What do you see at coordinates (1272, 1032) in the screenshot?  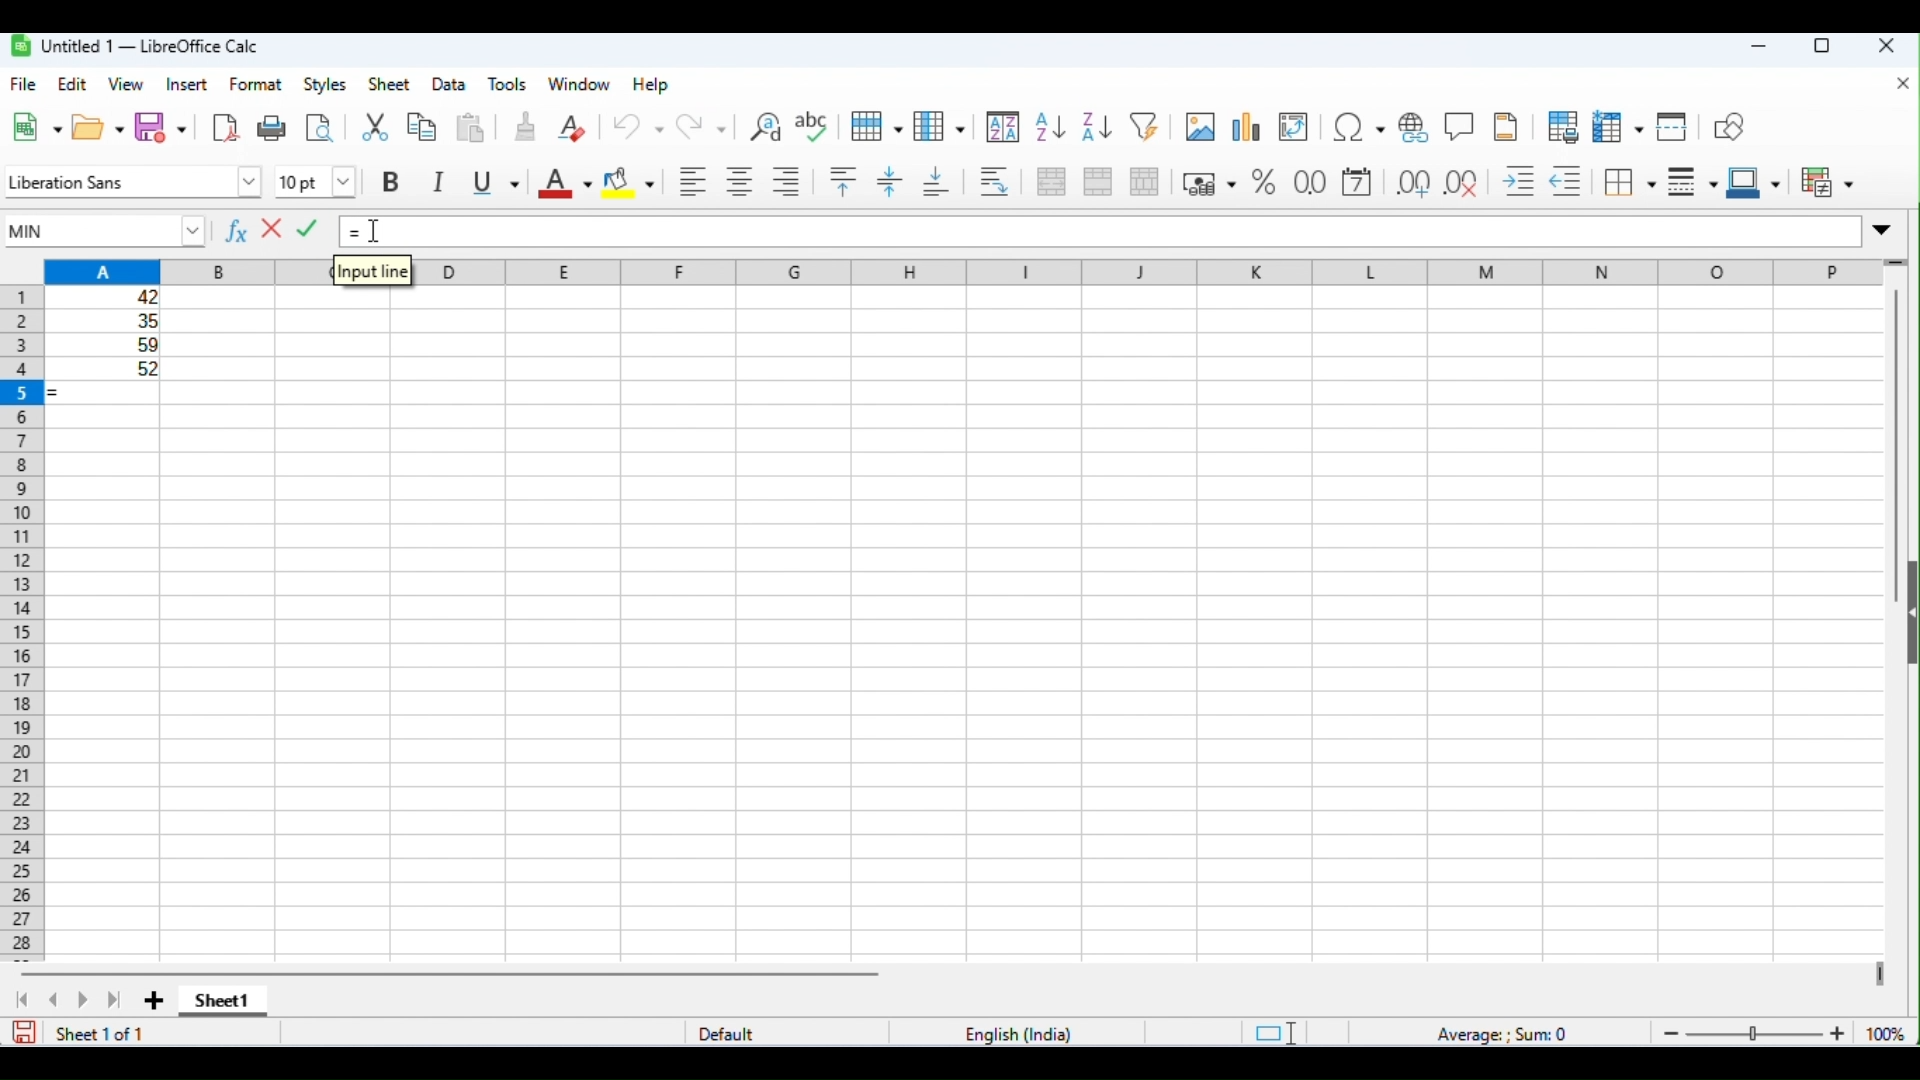 I see `standard selection` at bounding box center [1272, 1032].